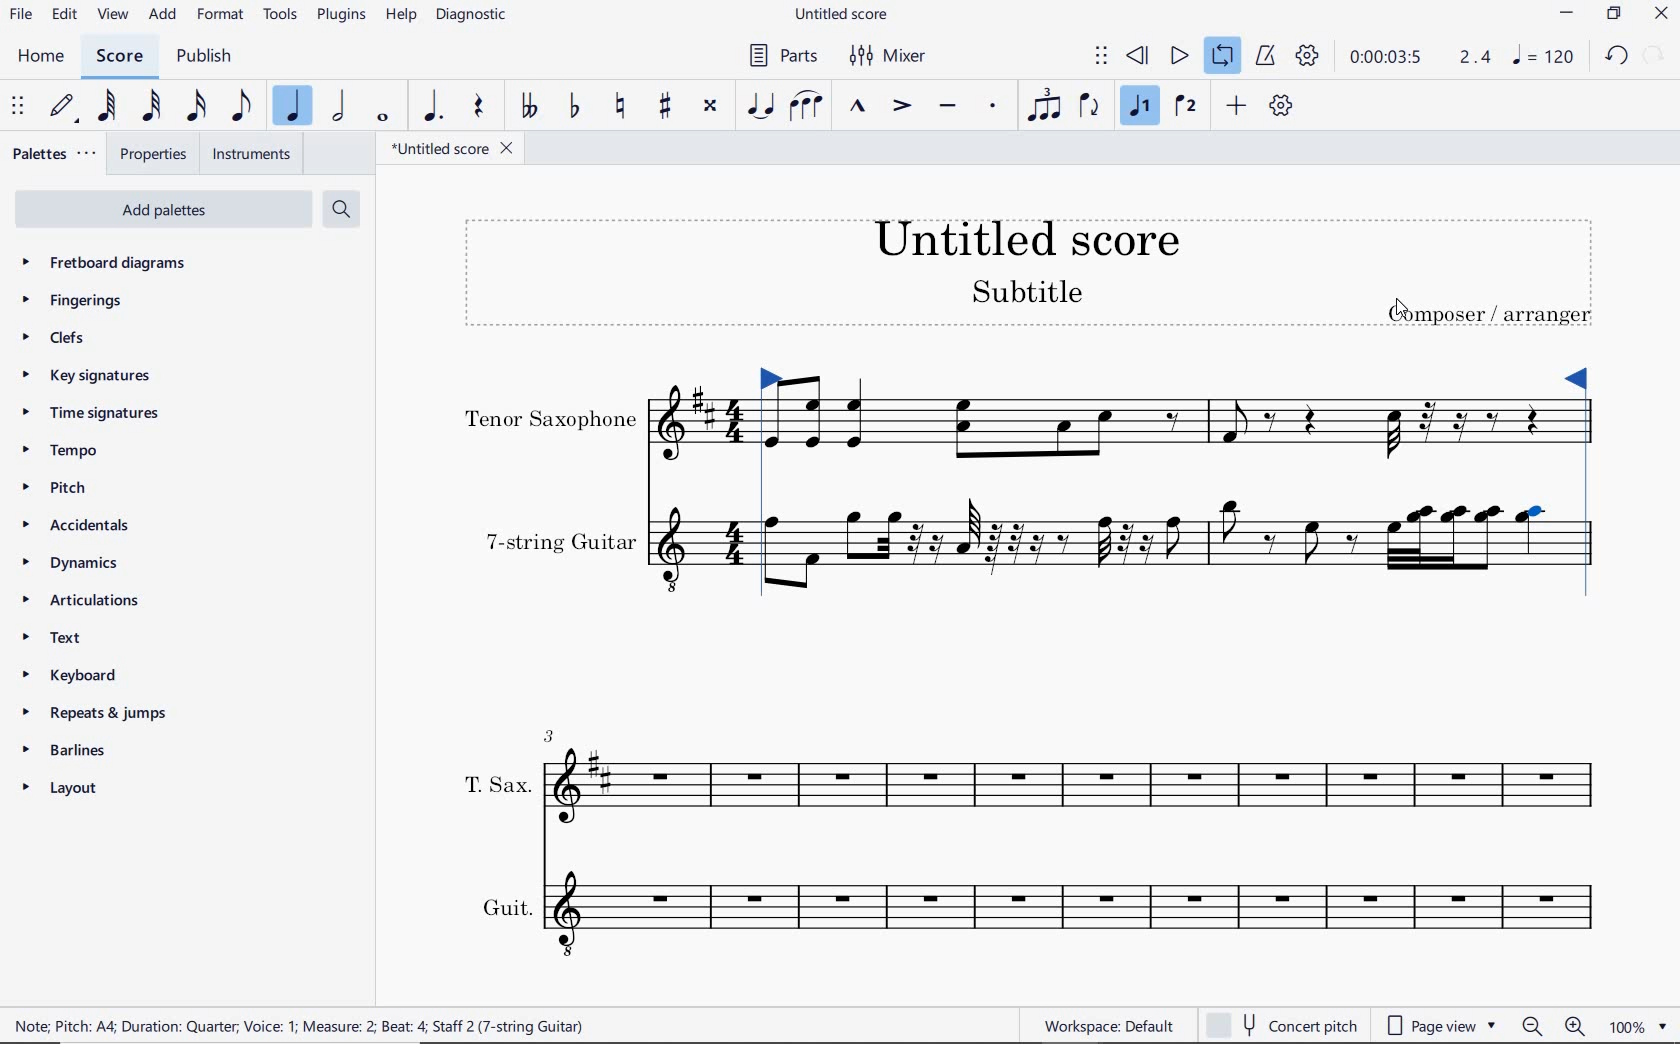 This screenshot has width=1680, height=1044. I want to click on SELECT TO MOVE, so click(1101, 54).